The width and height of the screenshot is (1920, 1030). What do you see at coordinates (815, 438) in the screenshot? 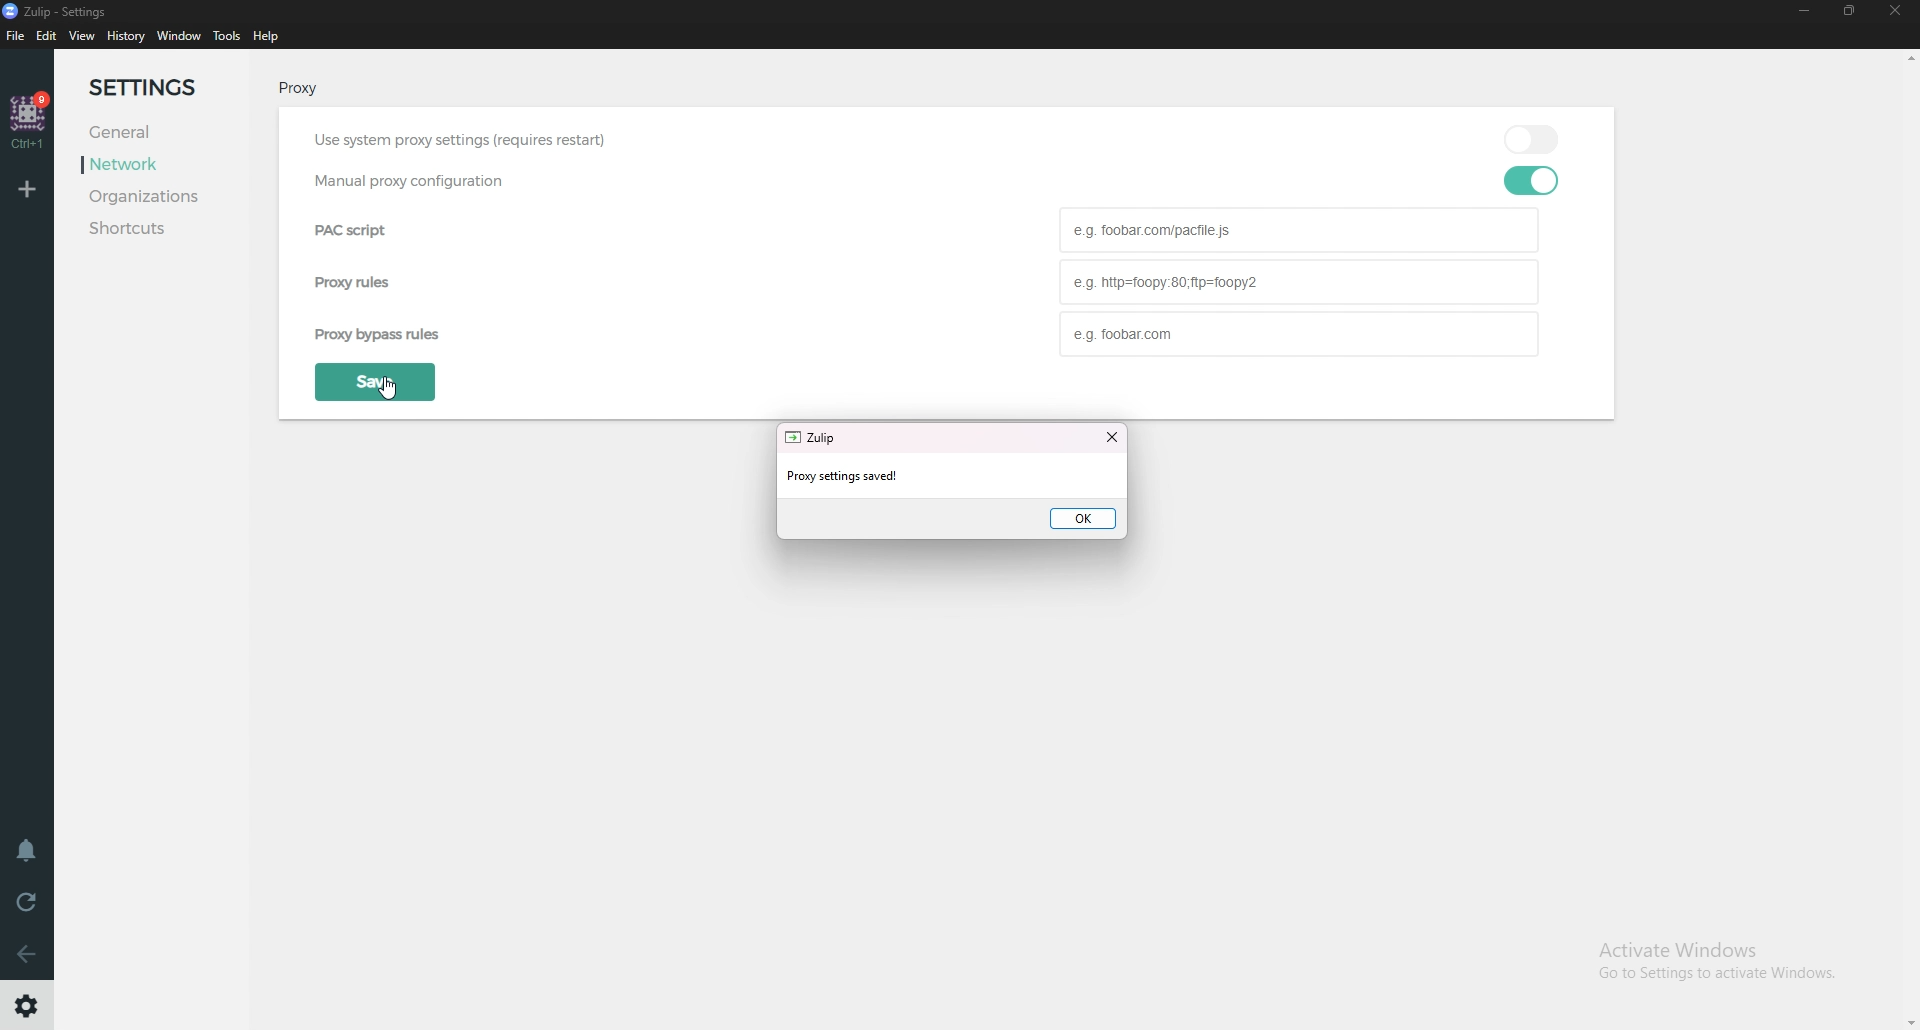
I see `zulip` at bounding box center [815, 438].